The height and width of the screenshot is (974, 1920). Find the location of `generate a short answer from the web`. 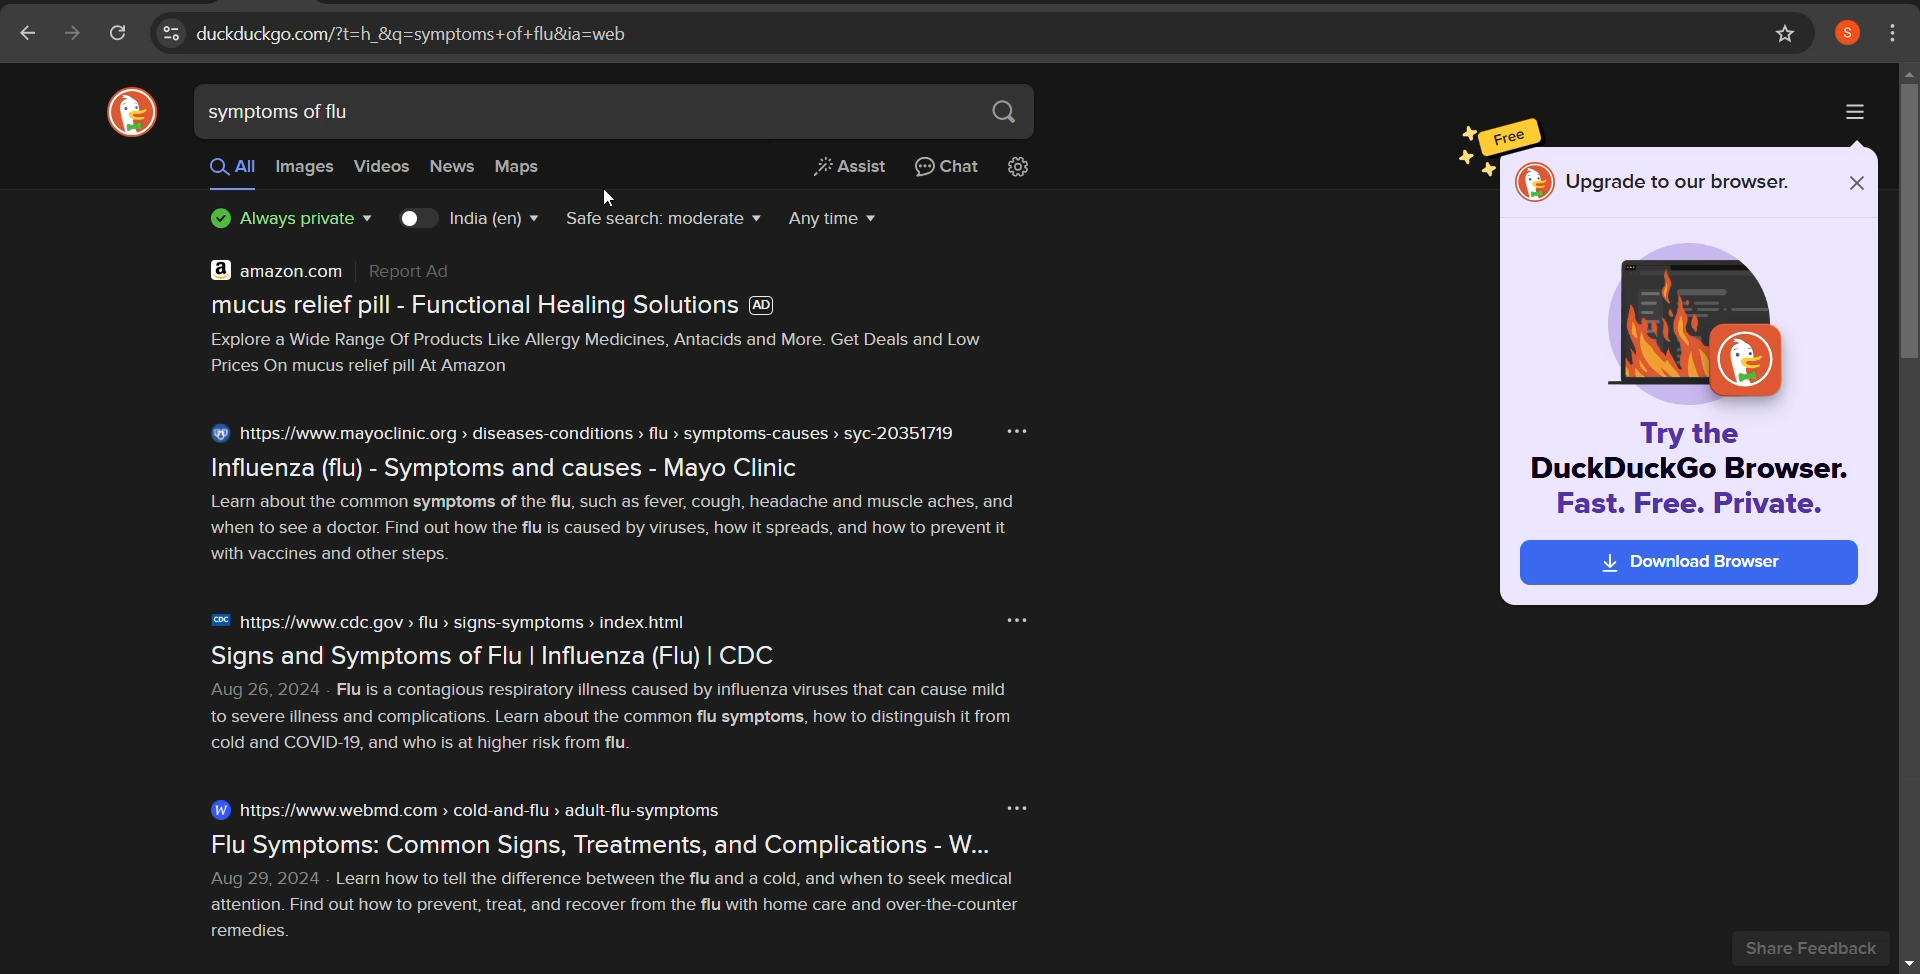

generate a short answer from the web is located at coordinates (852, 169).